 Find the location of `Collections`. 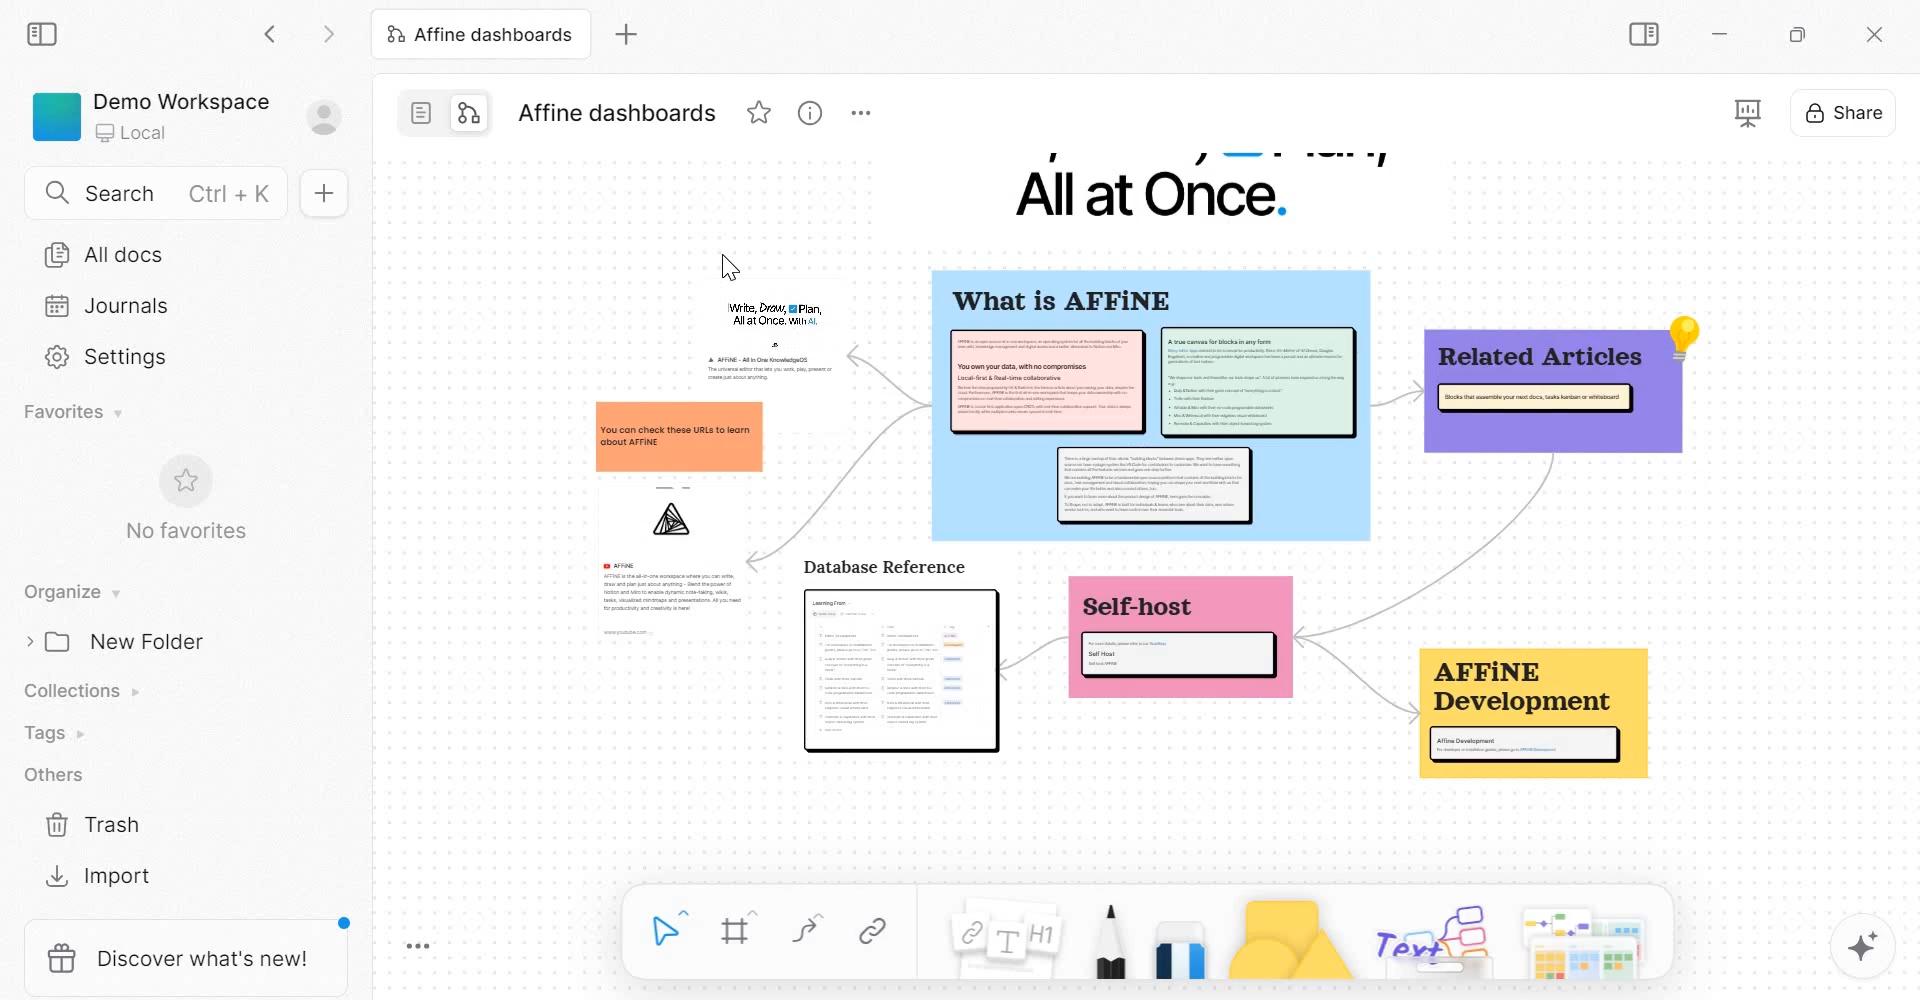

Collections is located at coordinates (82, 689).